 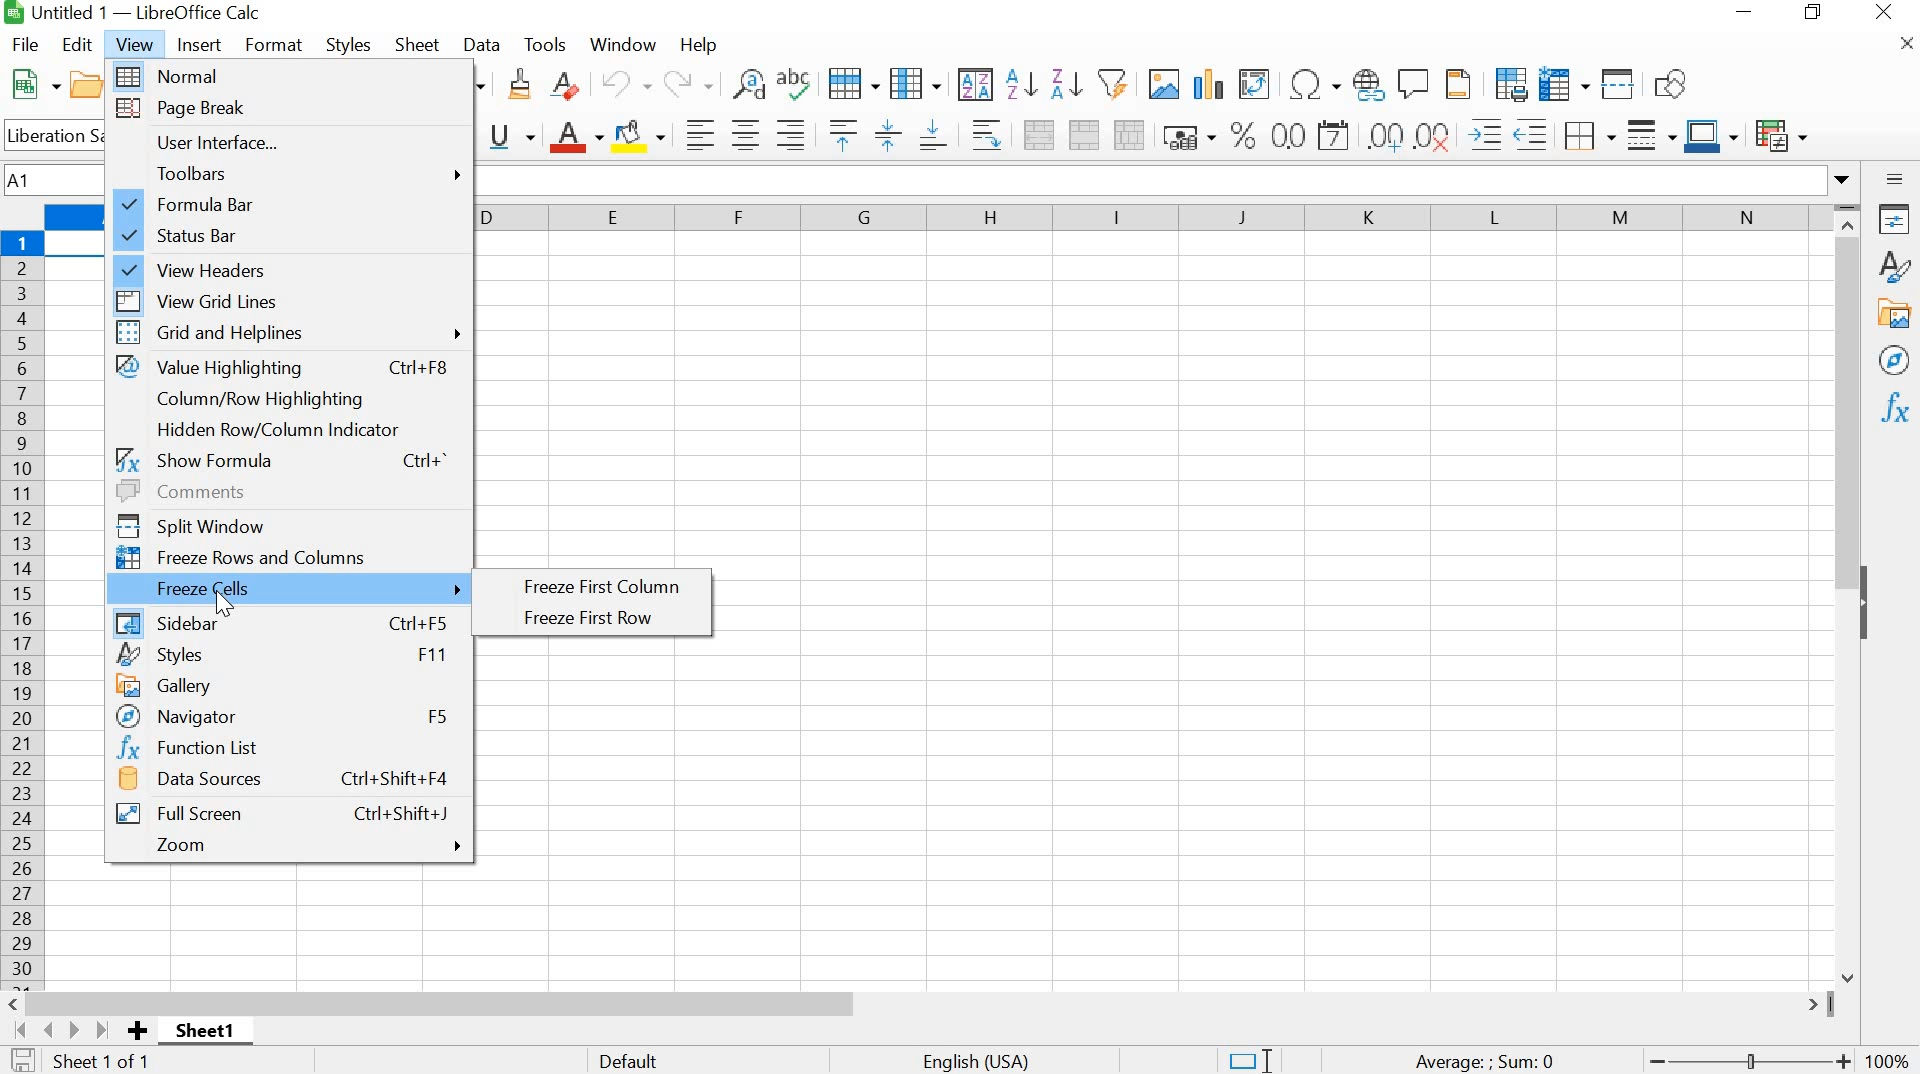 I want to click on NEW, so click(x=32, y=84).